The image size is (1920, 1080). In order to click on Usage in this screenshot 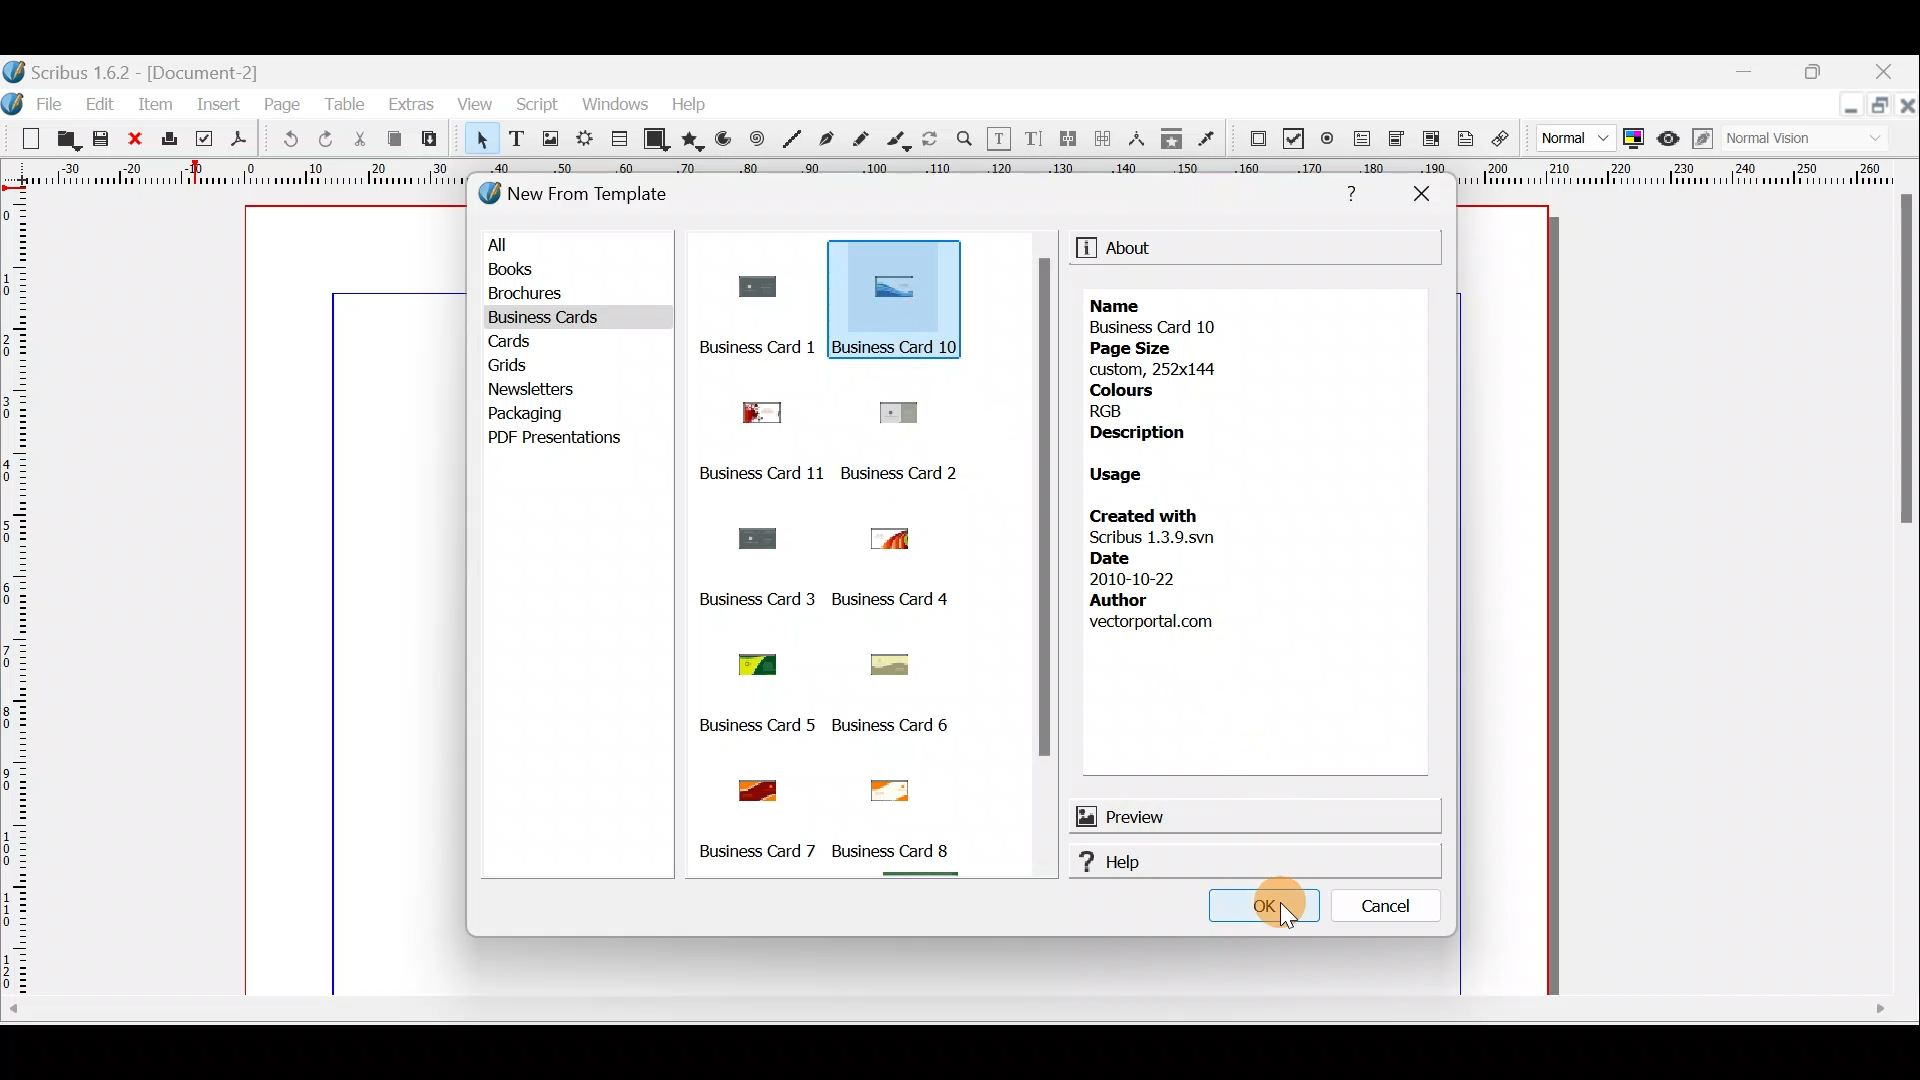, I will do `click(1127, 476)`.